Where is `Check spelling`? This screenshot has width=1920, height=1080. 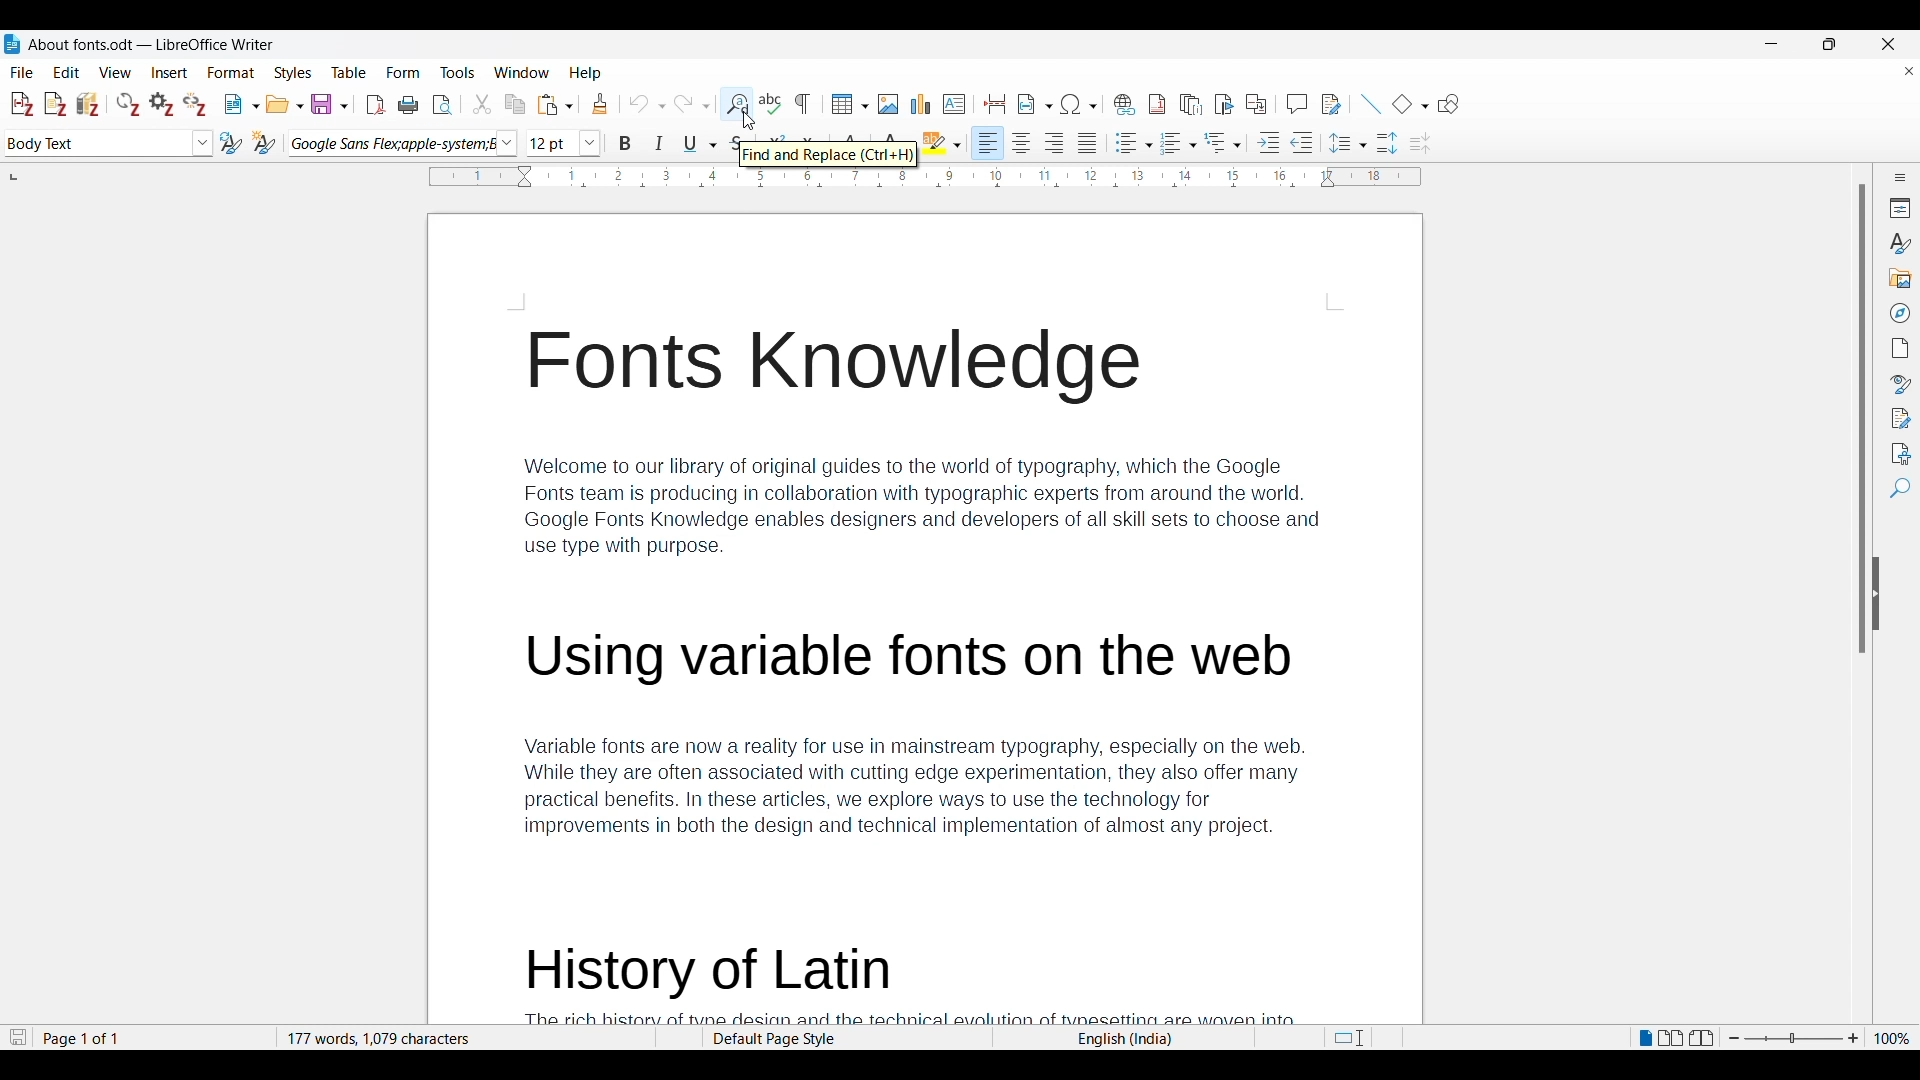
Check spelling is located at coordinates (770, 103).